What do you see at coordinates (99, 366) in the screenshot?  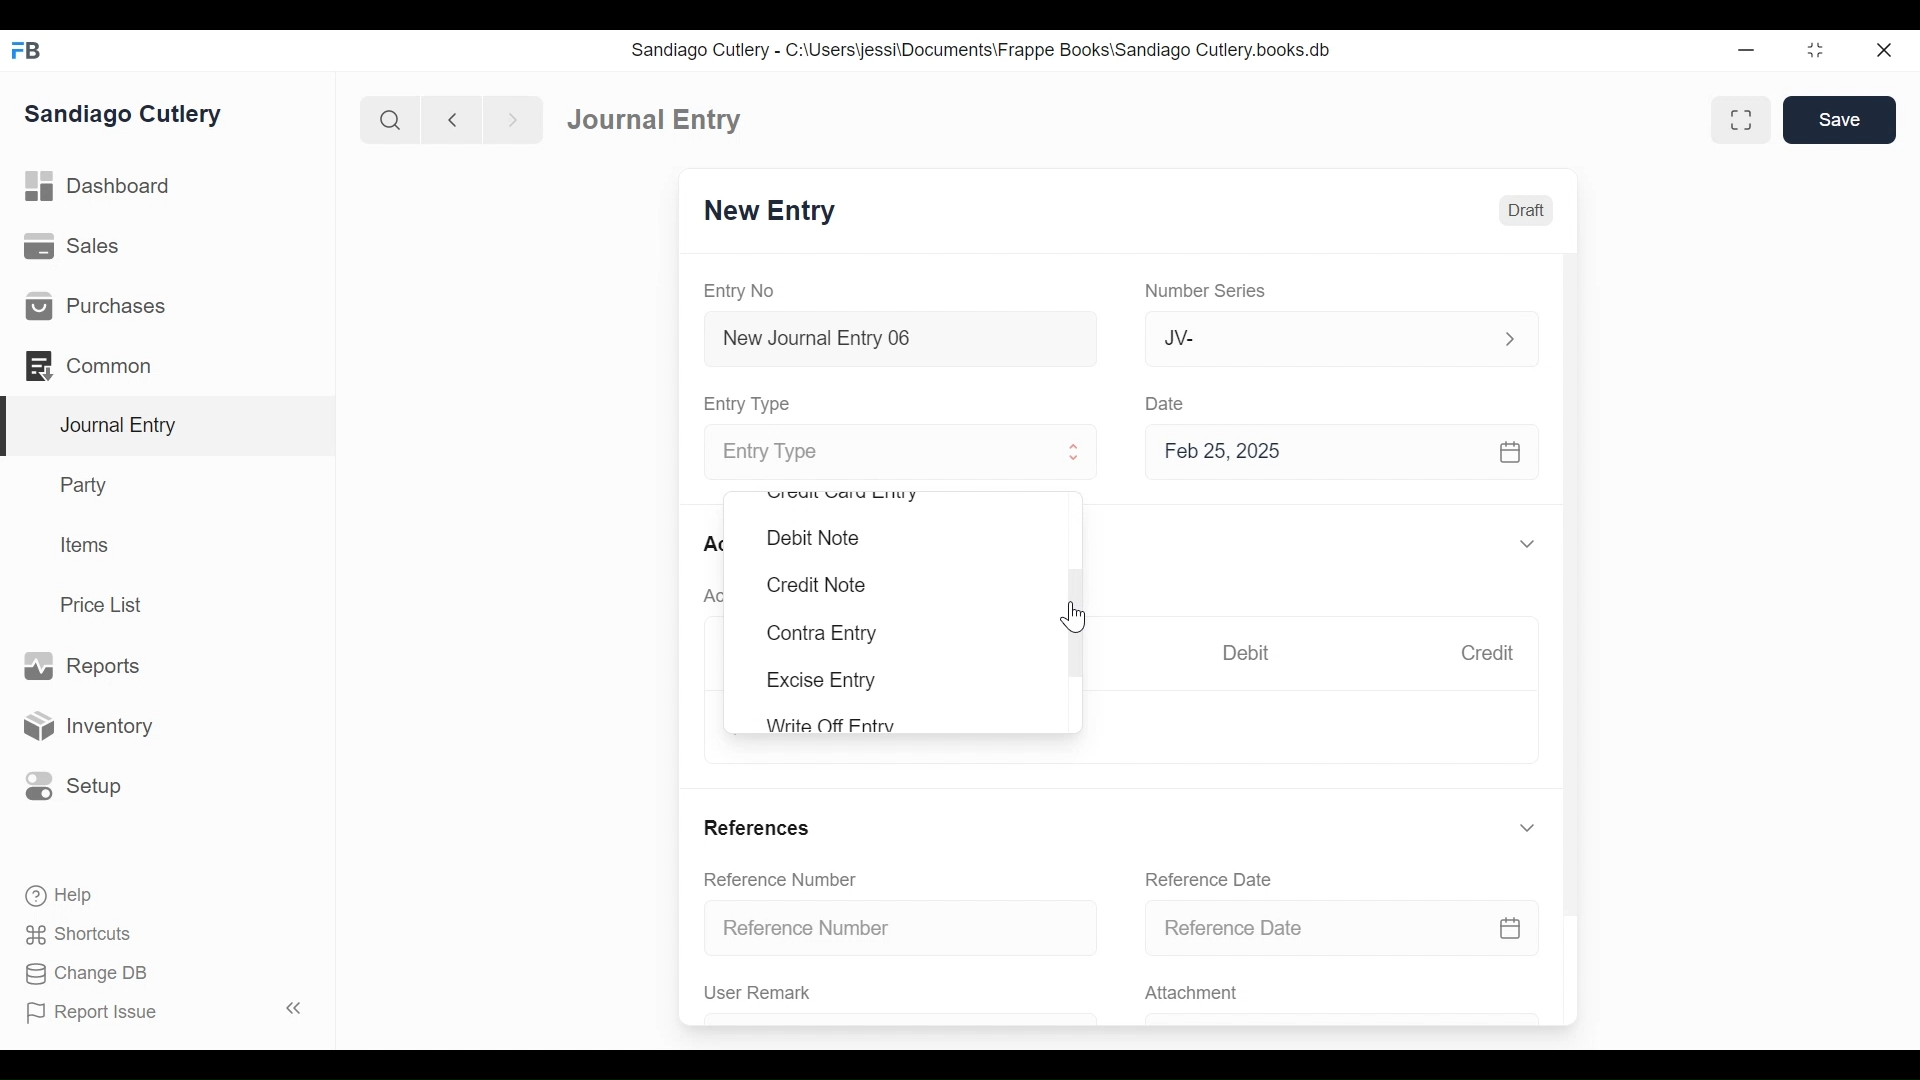 I see `Common` at bounding box center [99, 366].